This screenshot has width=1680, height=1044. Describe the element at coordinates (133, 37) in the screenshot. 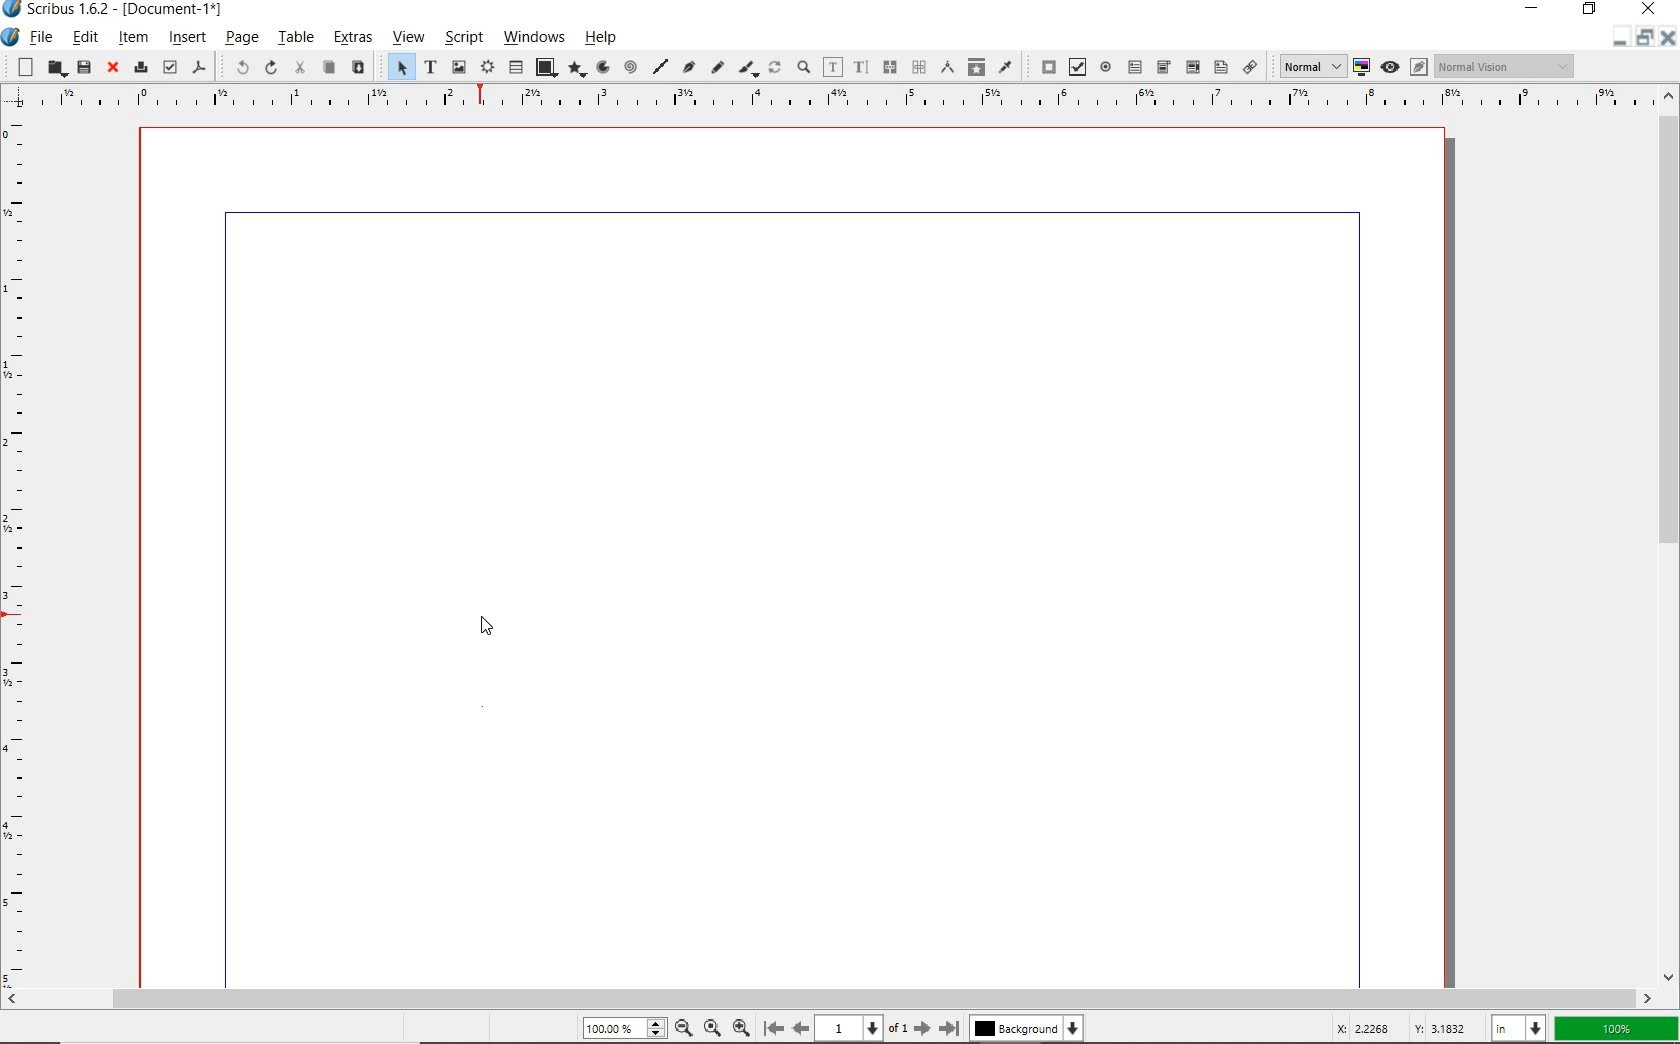

I see `item` at that location.